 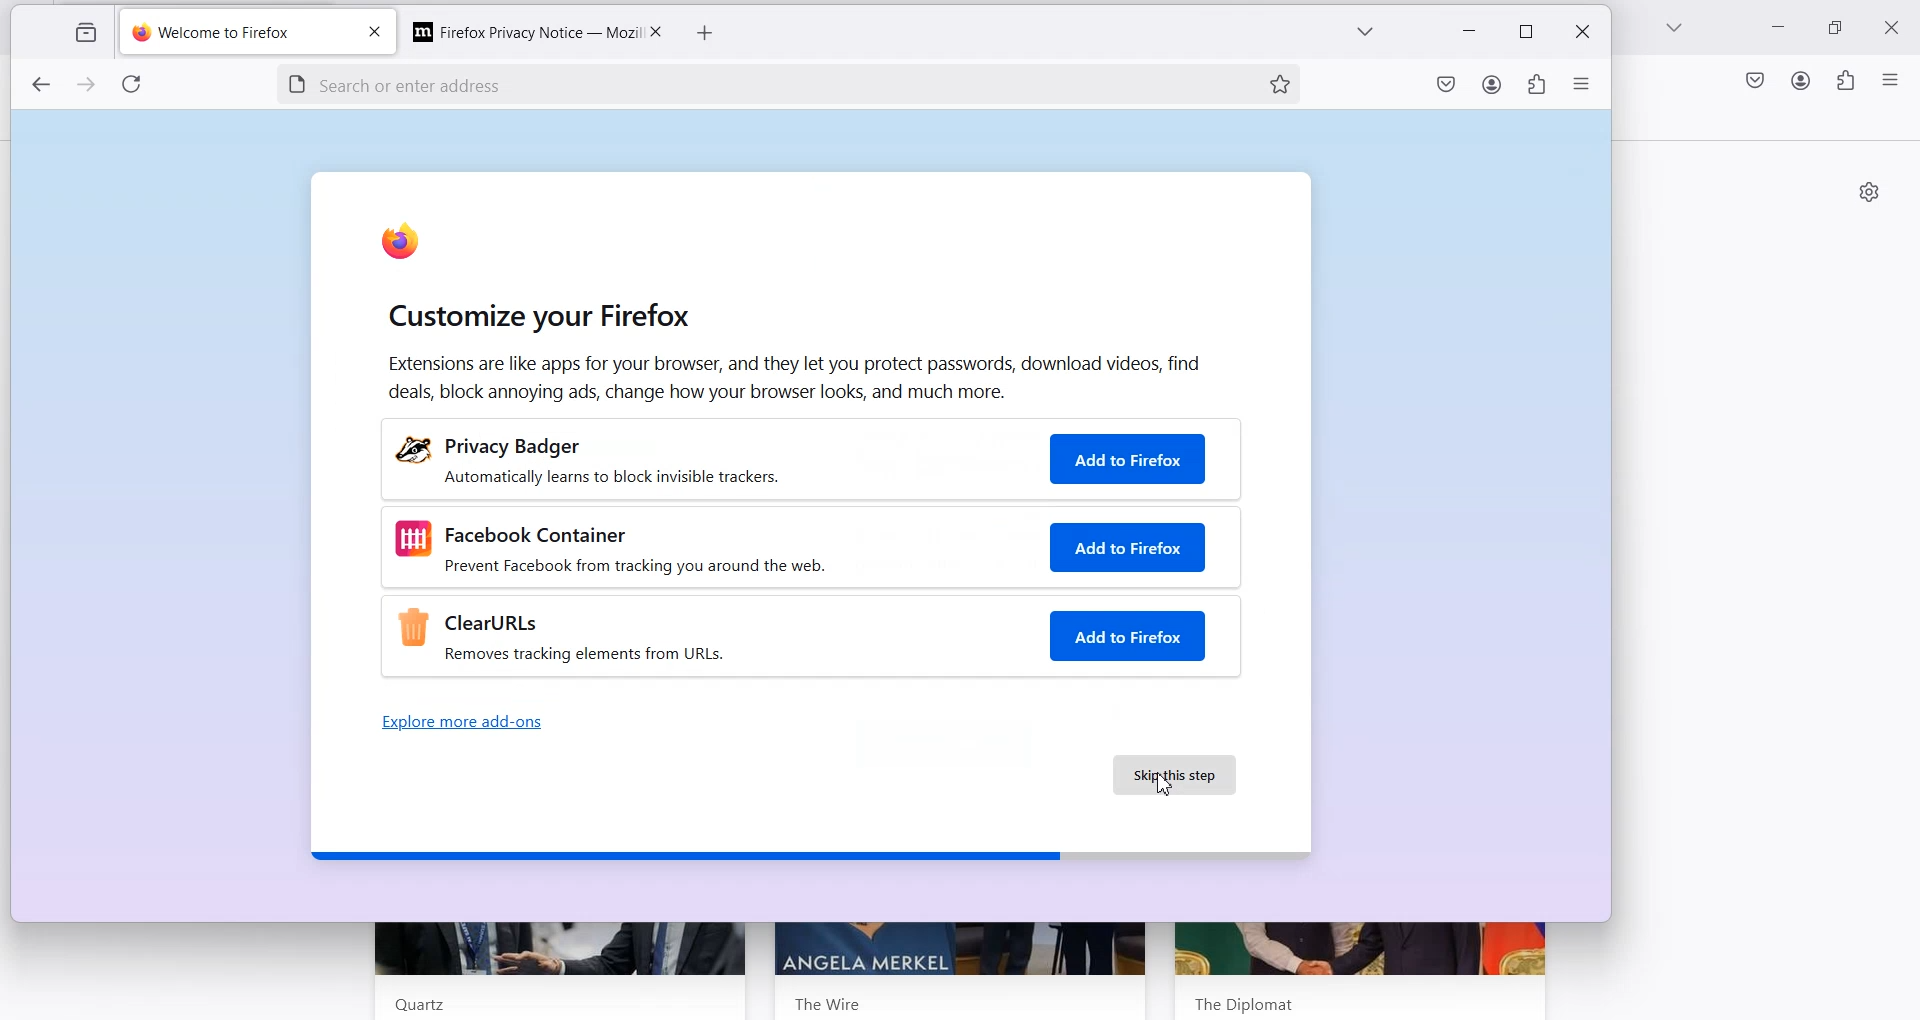 I want to click on Extensions, so click(x=1845, y=81).